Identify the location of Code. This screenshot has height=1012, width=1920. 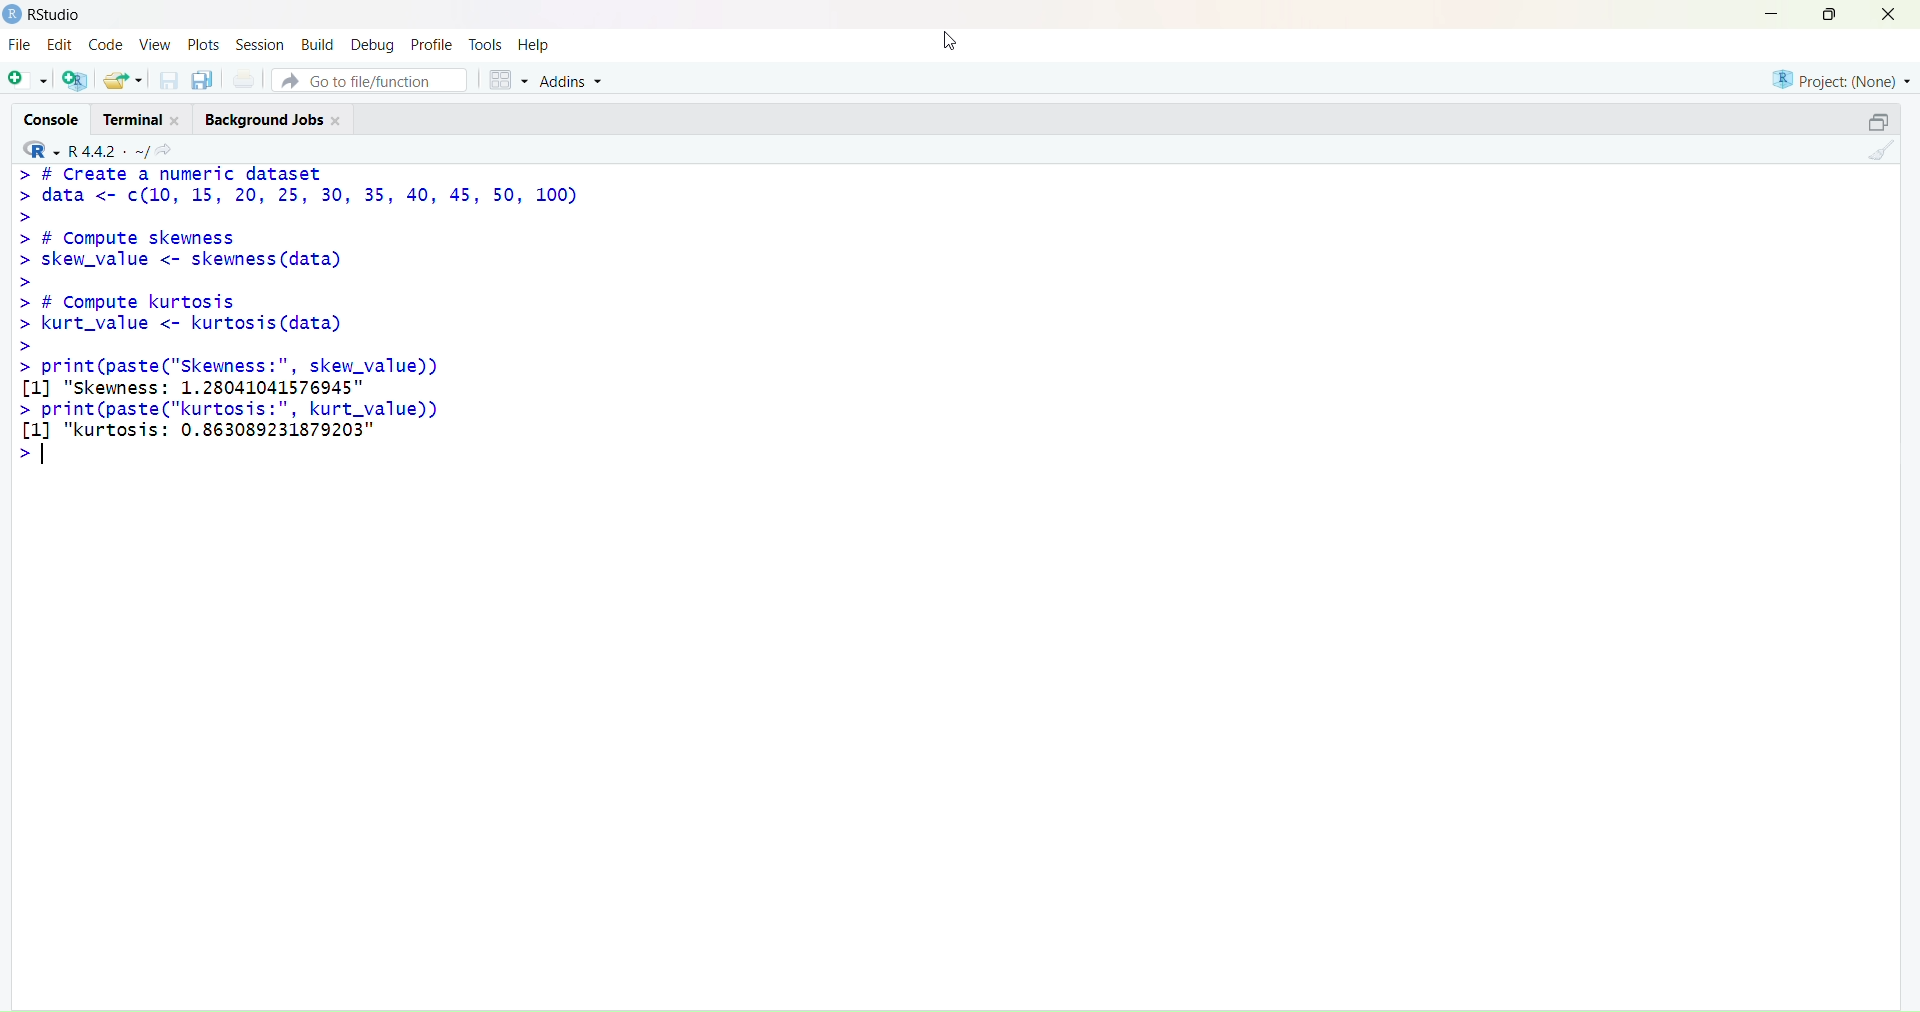
(107, 46).